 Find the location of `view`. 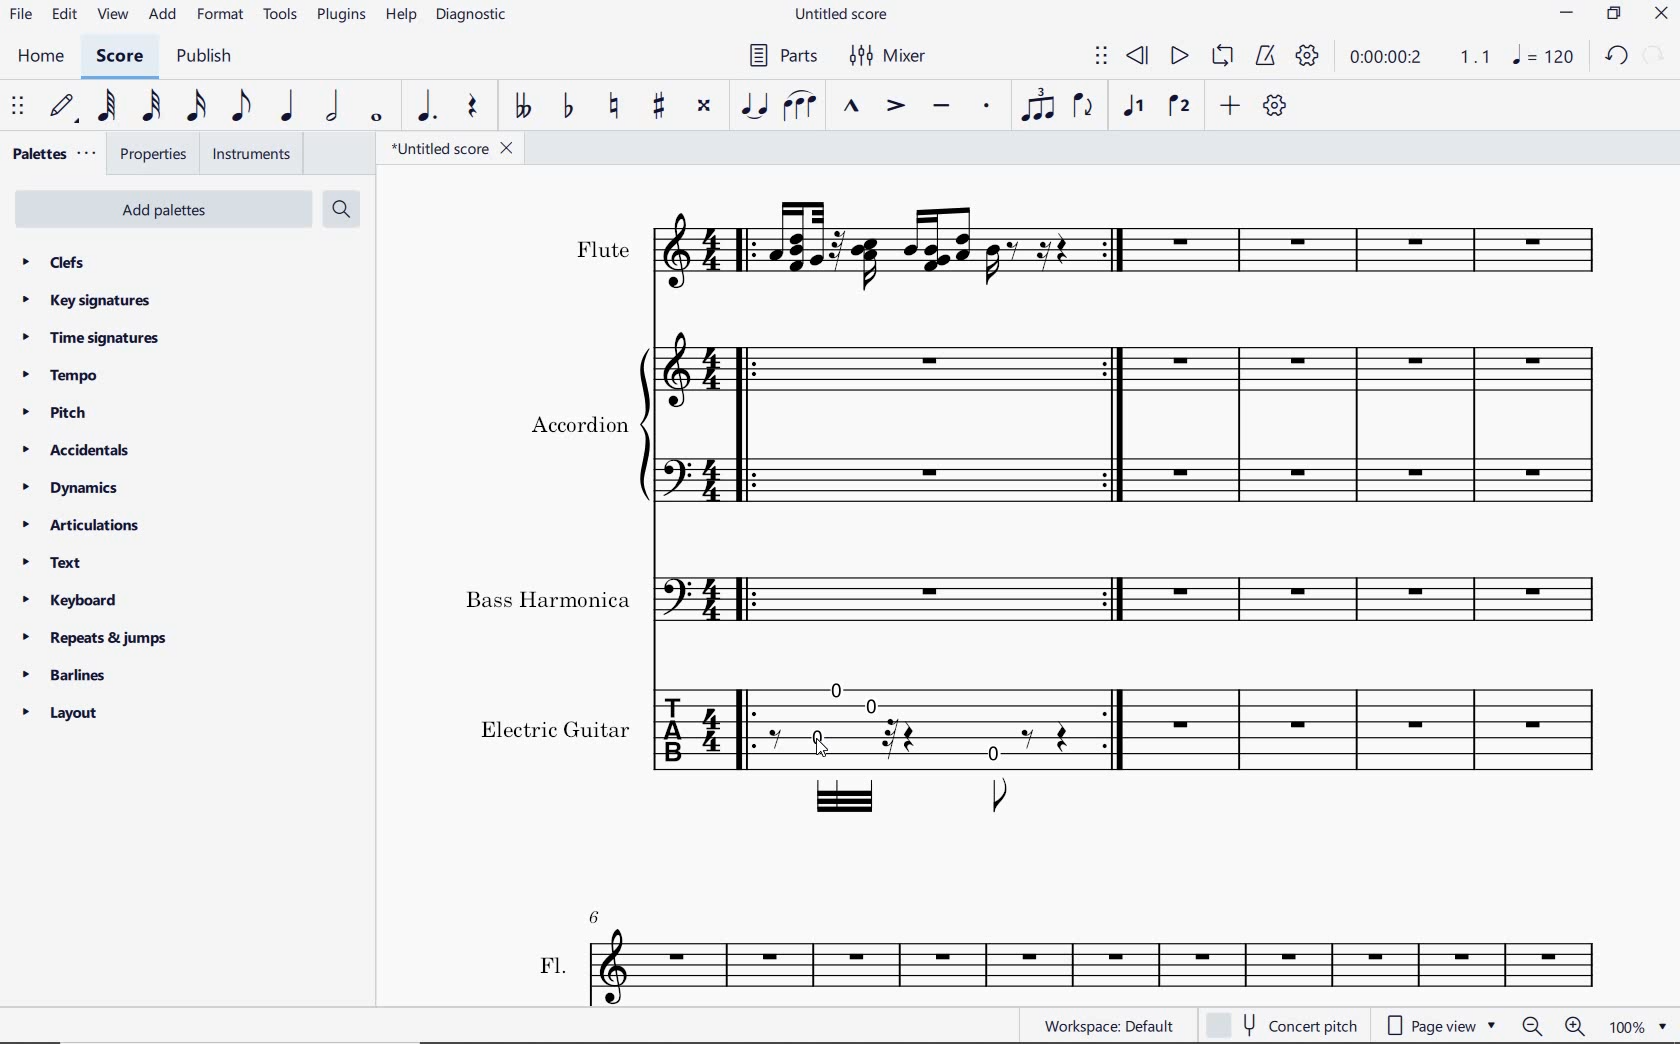

view is located at coordinates (113, 16).